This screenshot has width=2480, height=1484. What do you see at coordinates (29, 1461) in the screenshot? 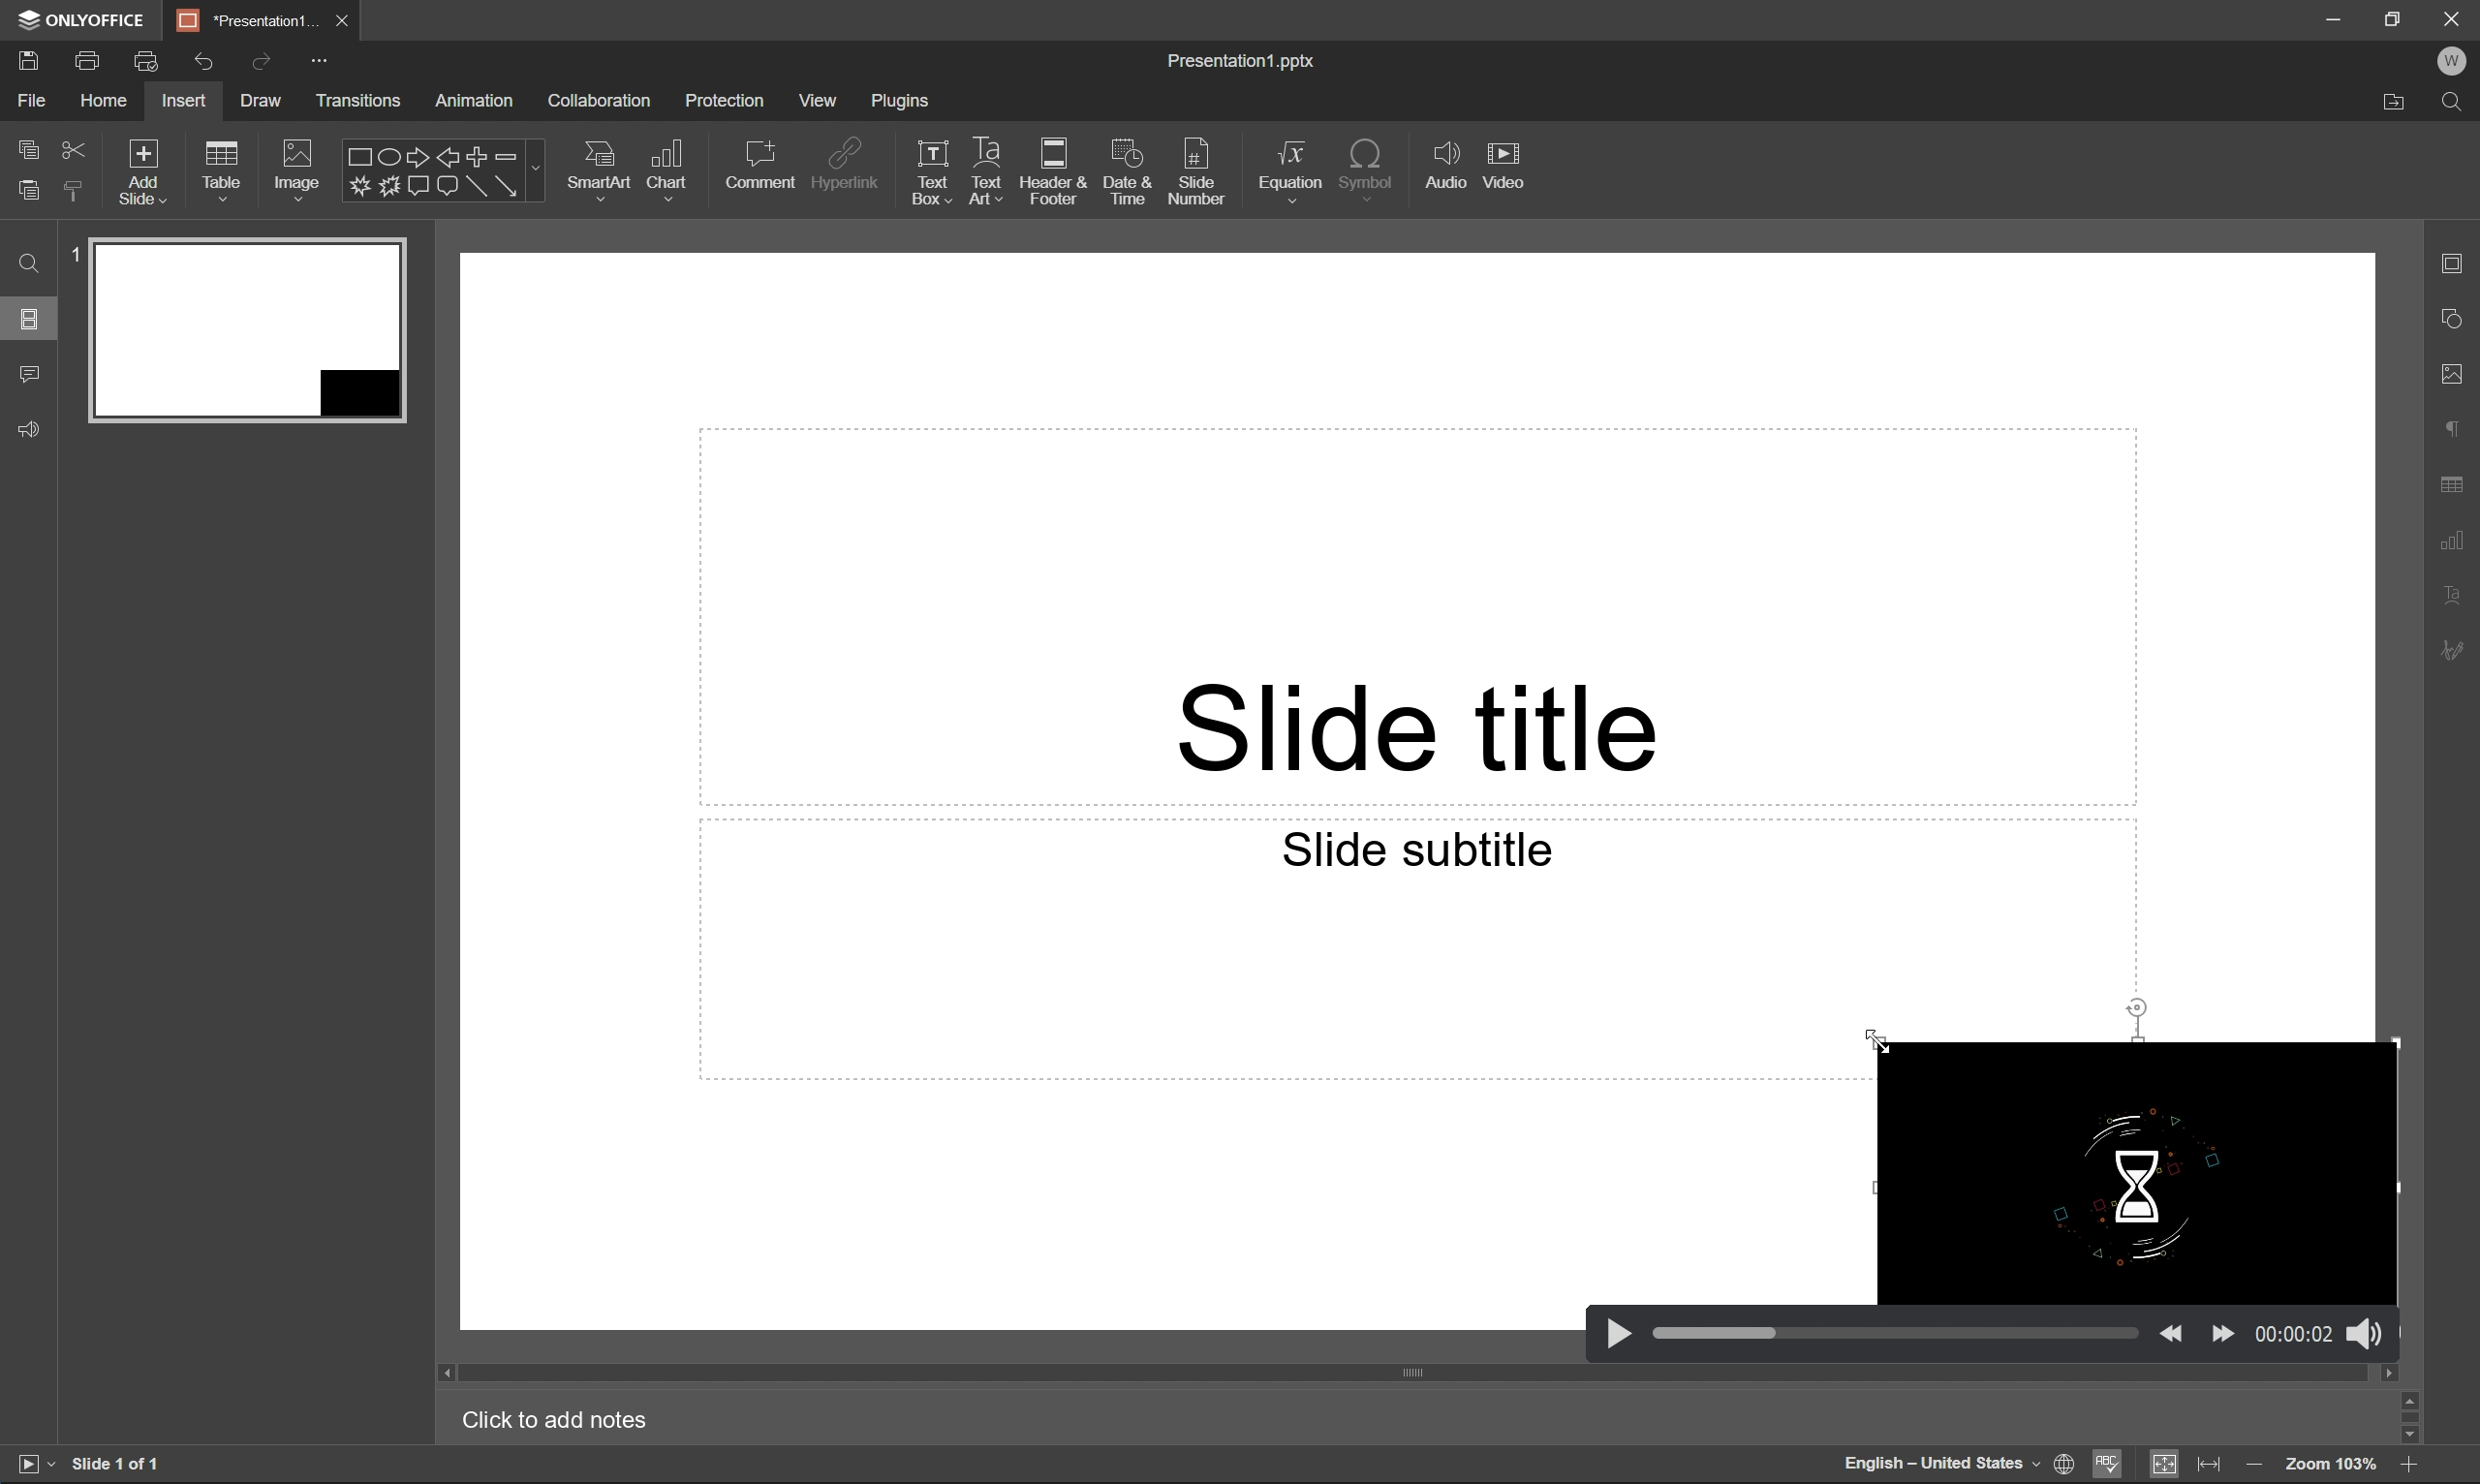
I see `start slideshow` at bounding box center [29, 1461].